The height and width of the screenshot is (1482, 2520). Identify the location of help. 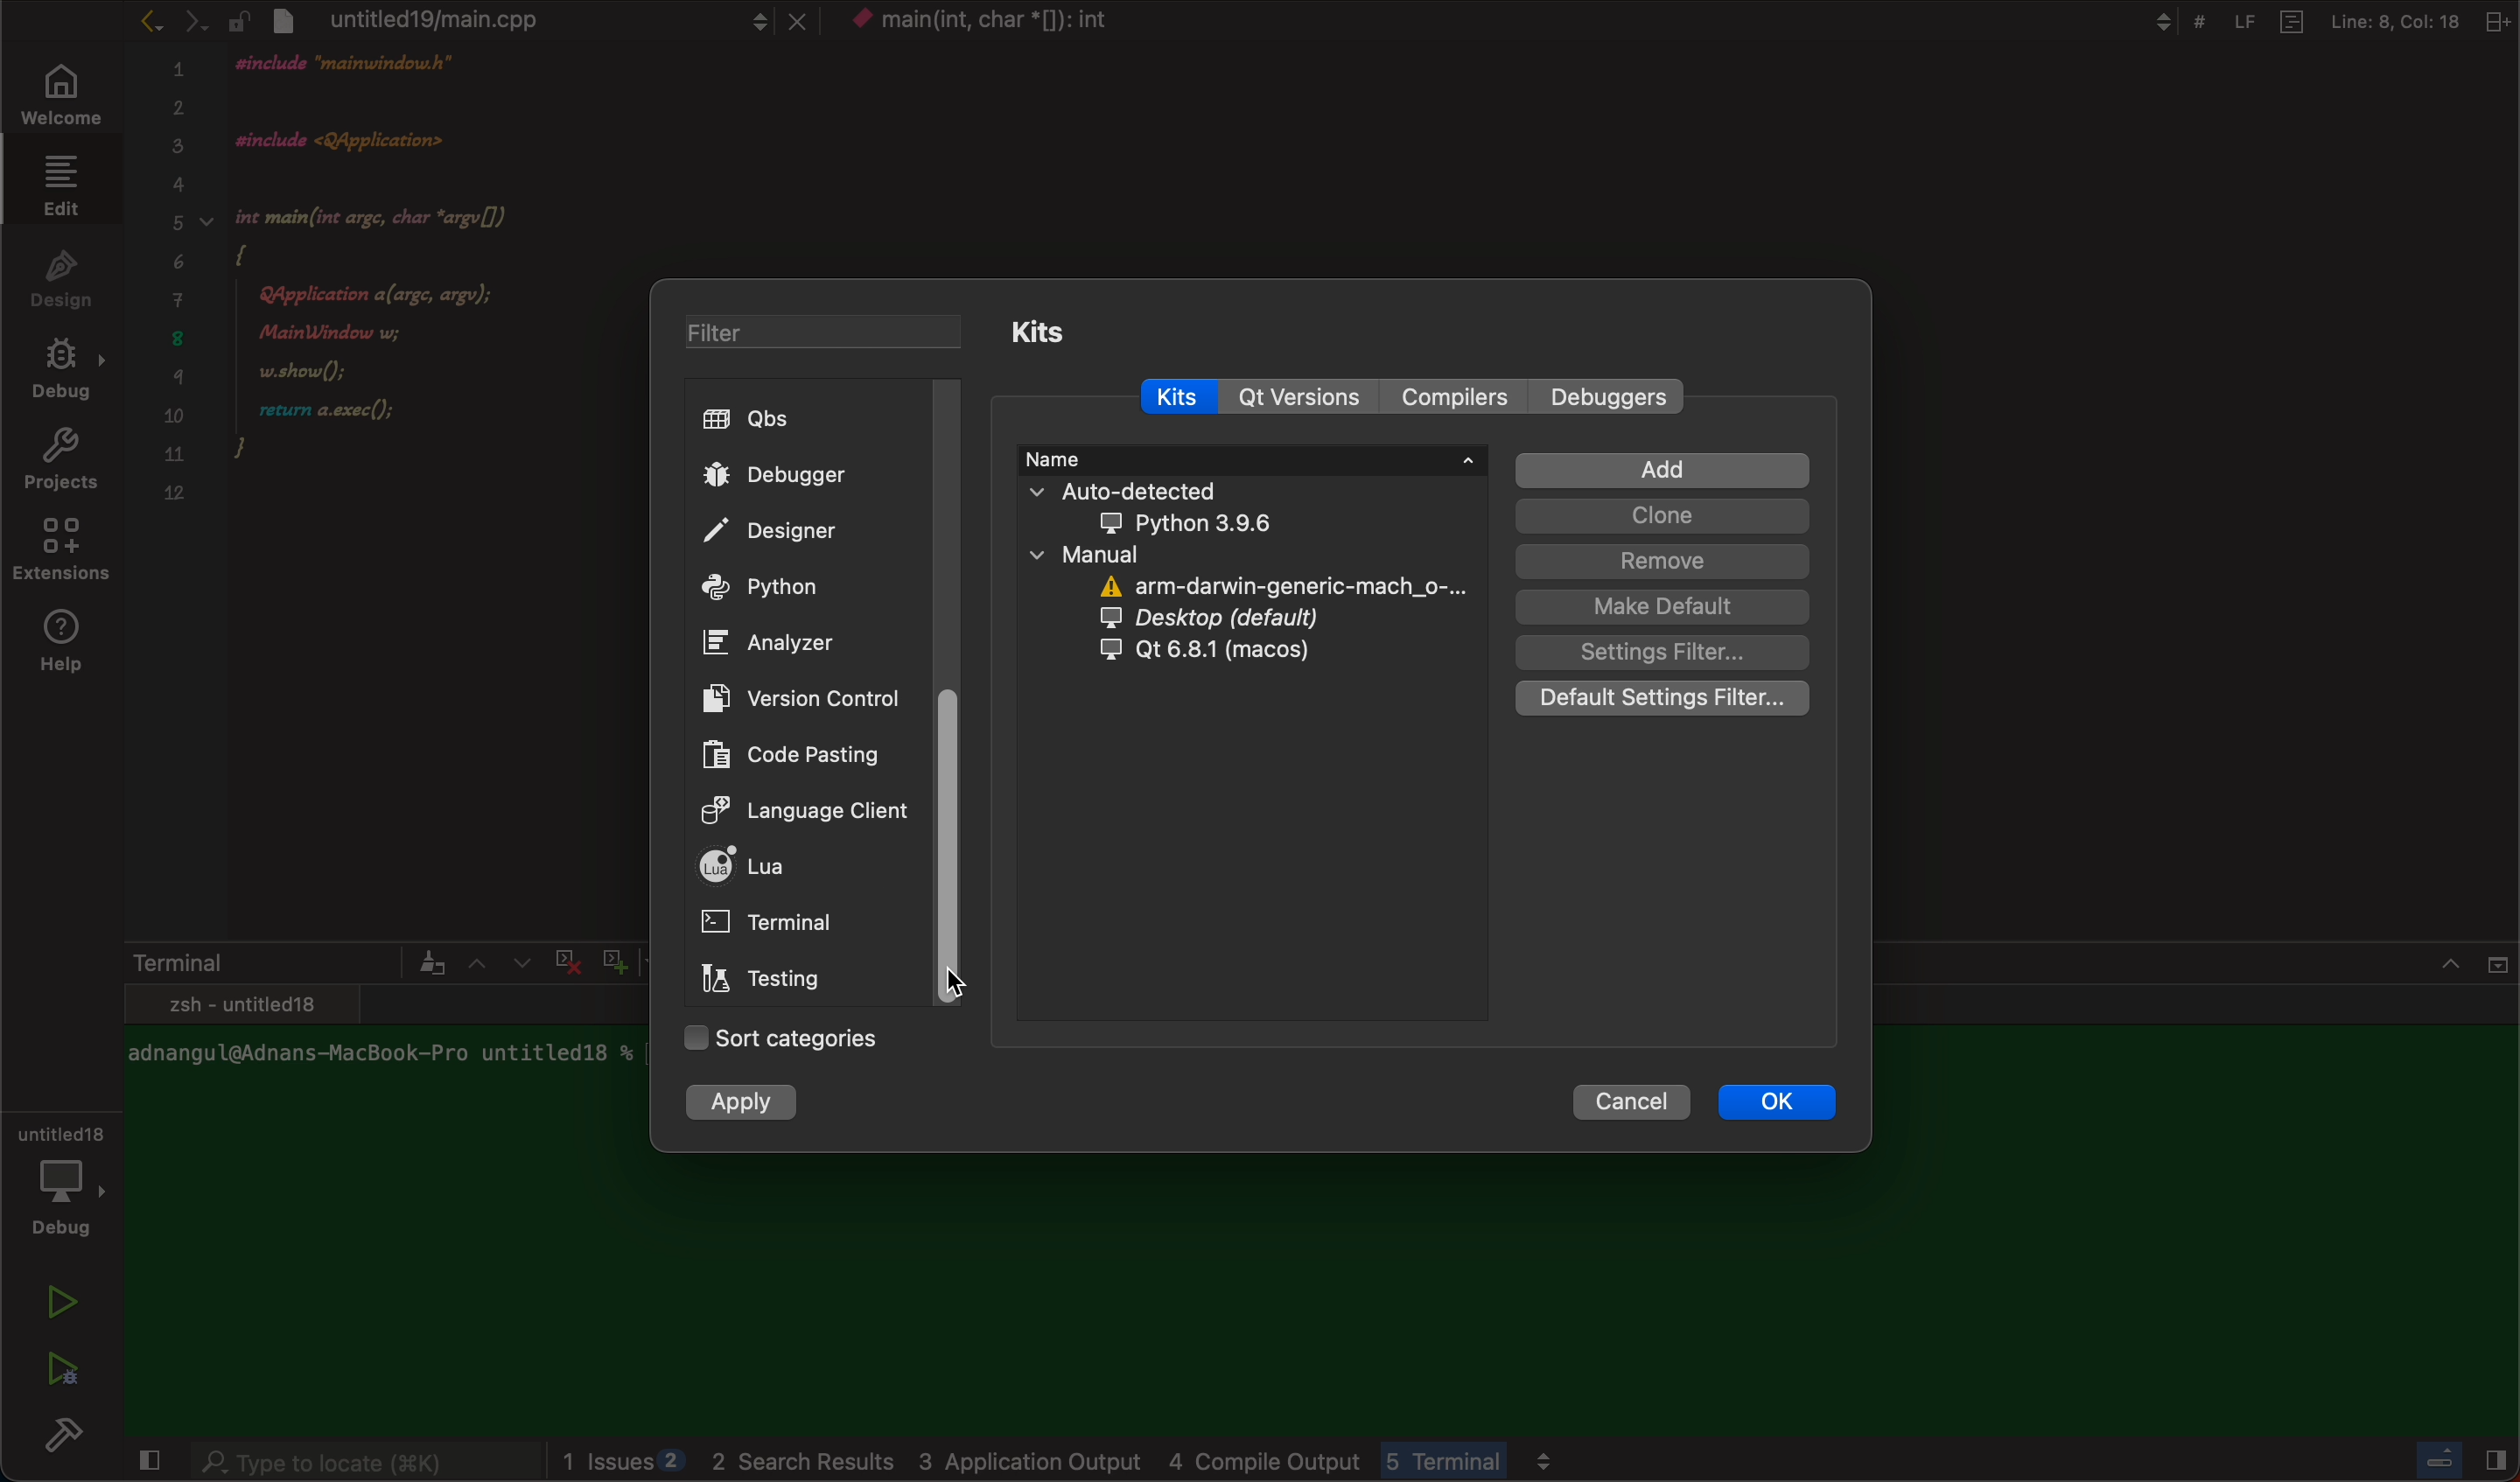
(68, 643).